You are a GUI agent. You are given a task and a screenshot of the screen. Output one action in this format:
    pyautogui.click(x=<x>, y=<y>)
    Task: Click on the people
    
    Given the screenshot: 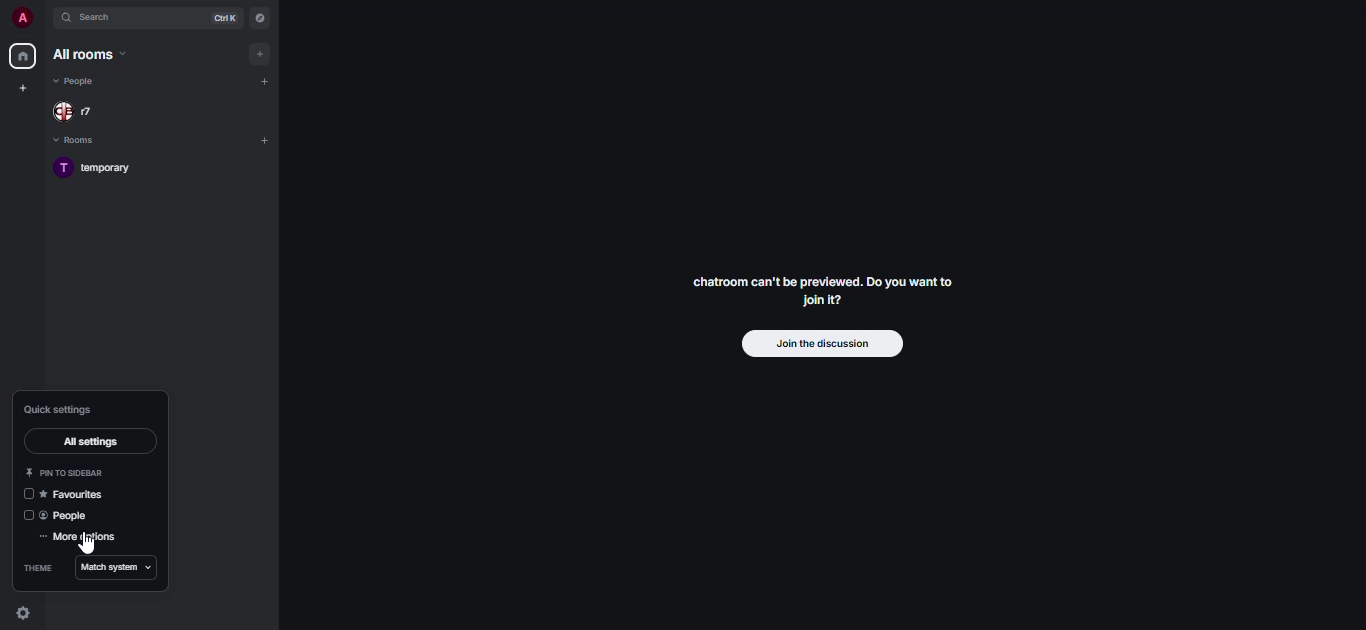 What is the action you would take?
    pyautogui.click(x=82, y=82)
    